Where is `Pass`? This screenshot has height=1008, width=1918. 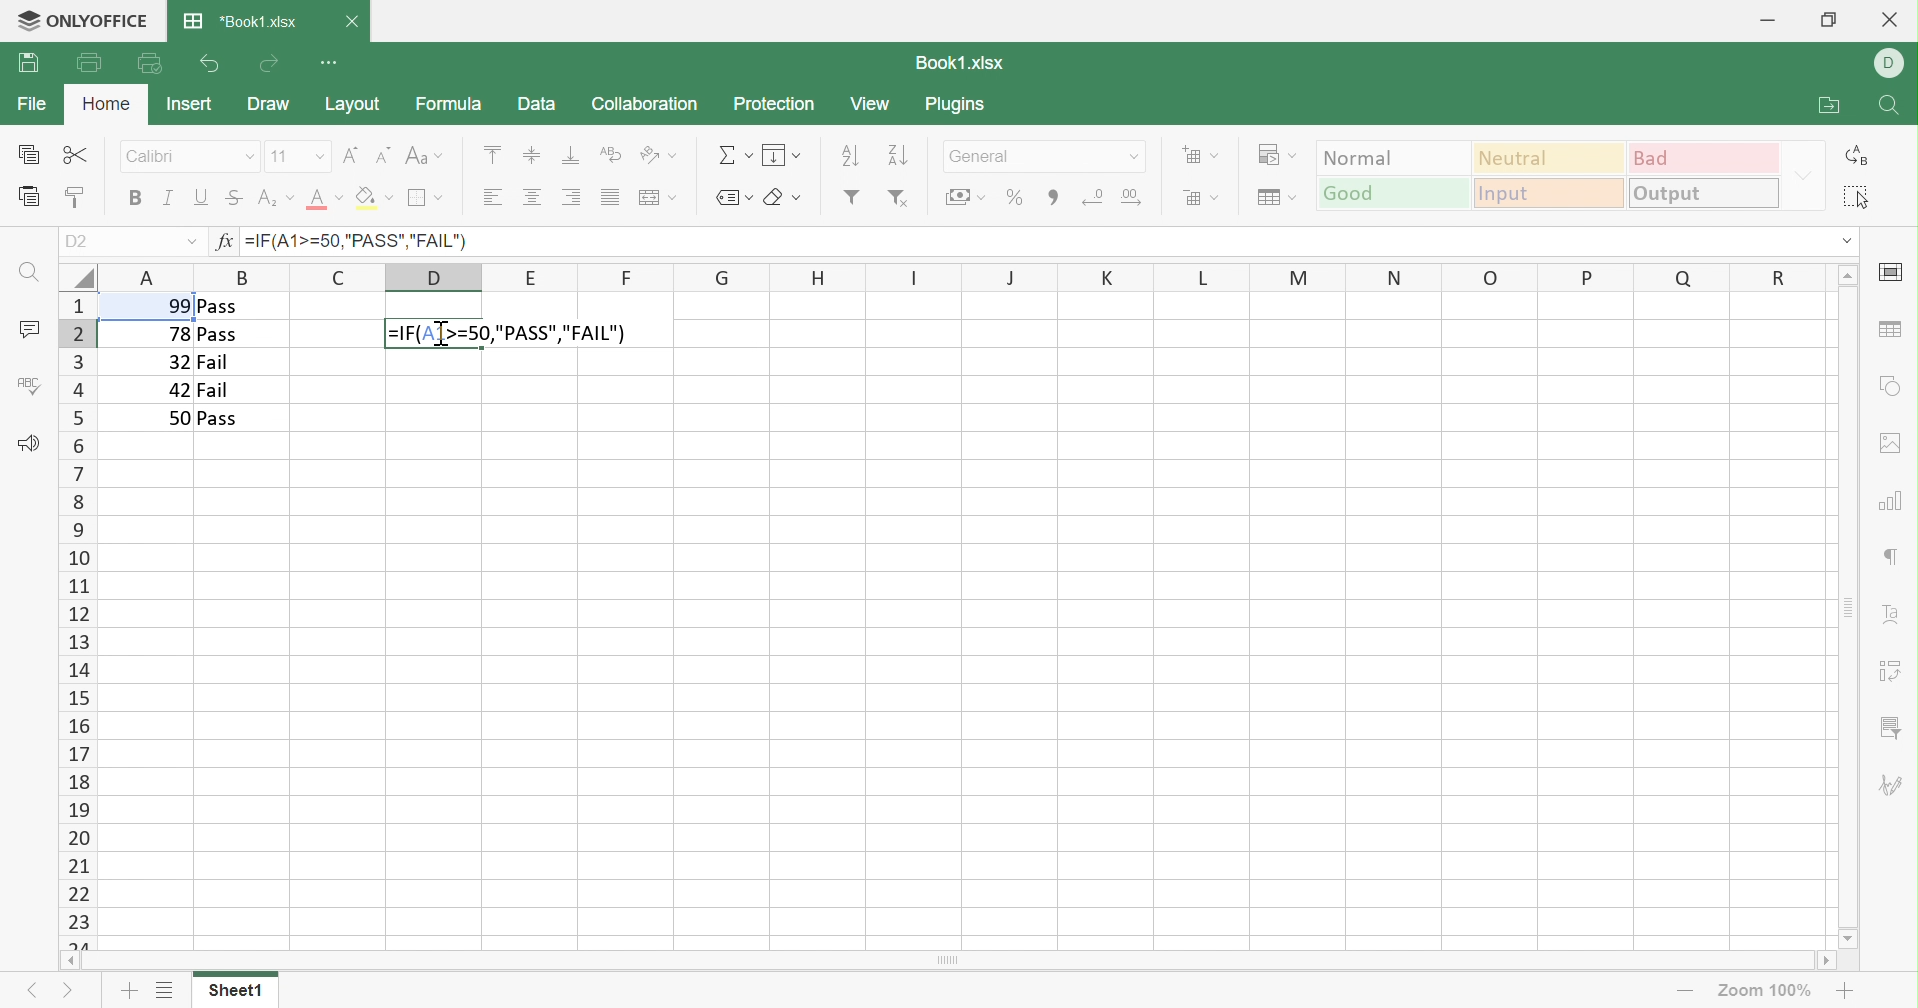
Pass is located at coordinates (218, 336).